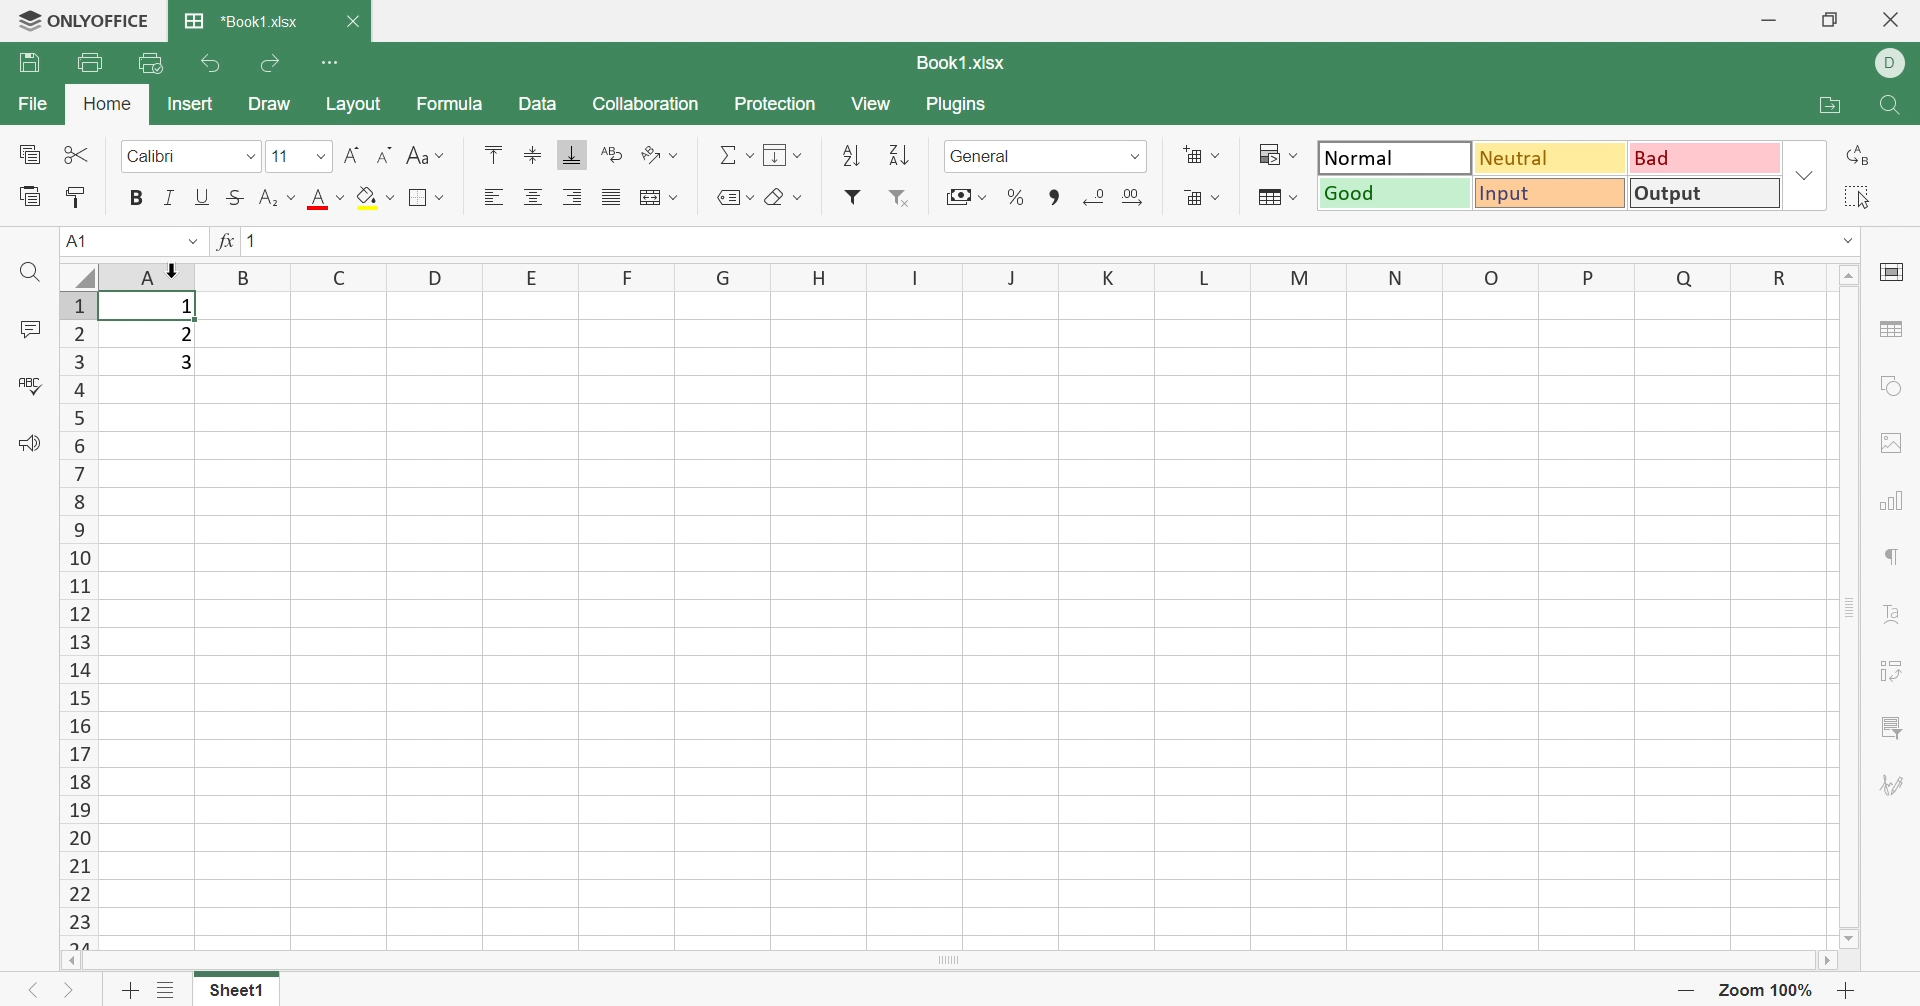 This screenshot has width=1920, height=1006. What do you see at coordinates (967, 195) in the screenshot?
I see `Accountant style` at bounding box center [967, 195].